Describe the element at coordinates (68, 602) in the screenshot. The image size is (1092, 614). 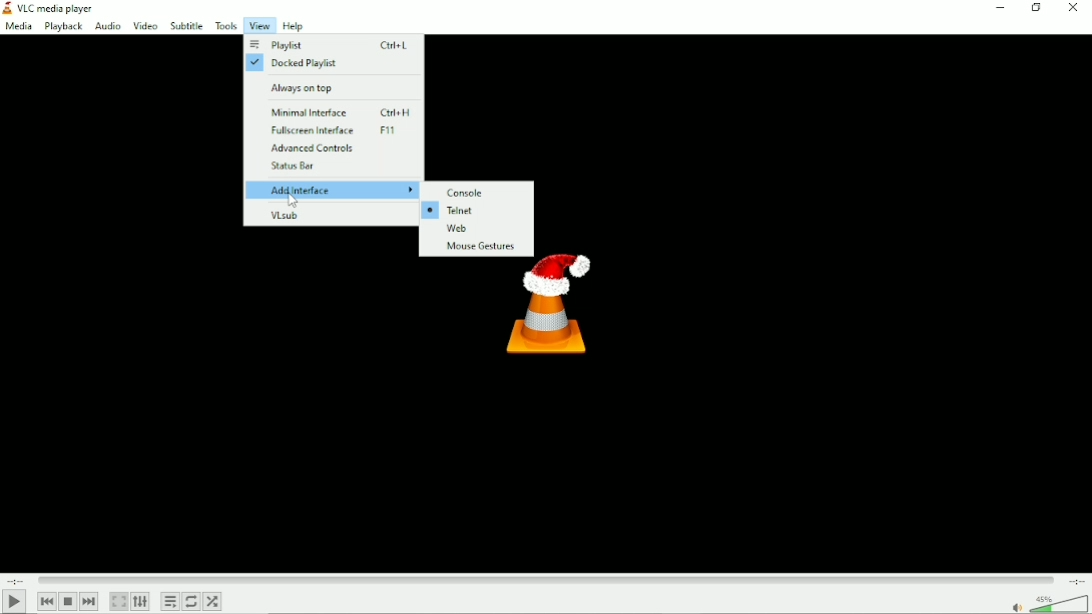
I see `Stop playlist` at that location.